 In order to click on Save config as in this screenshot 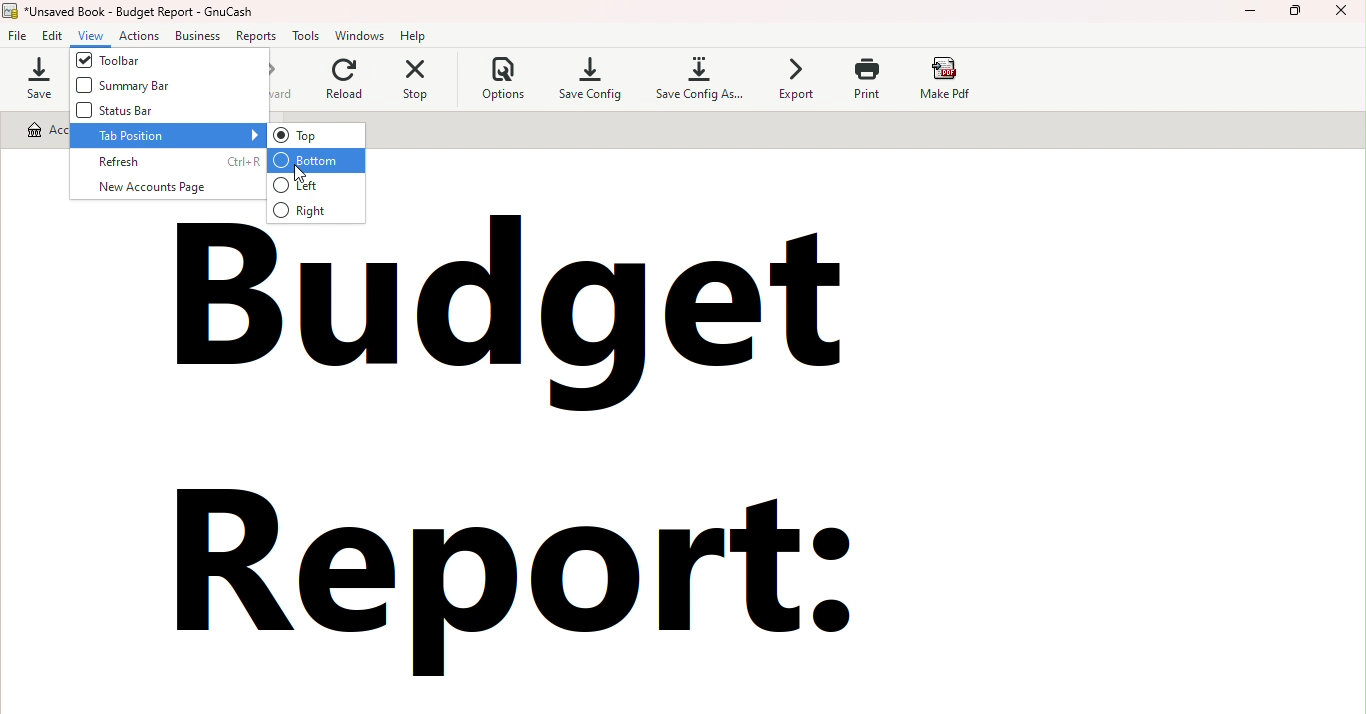, I will do `click(693, 81)`.